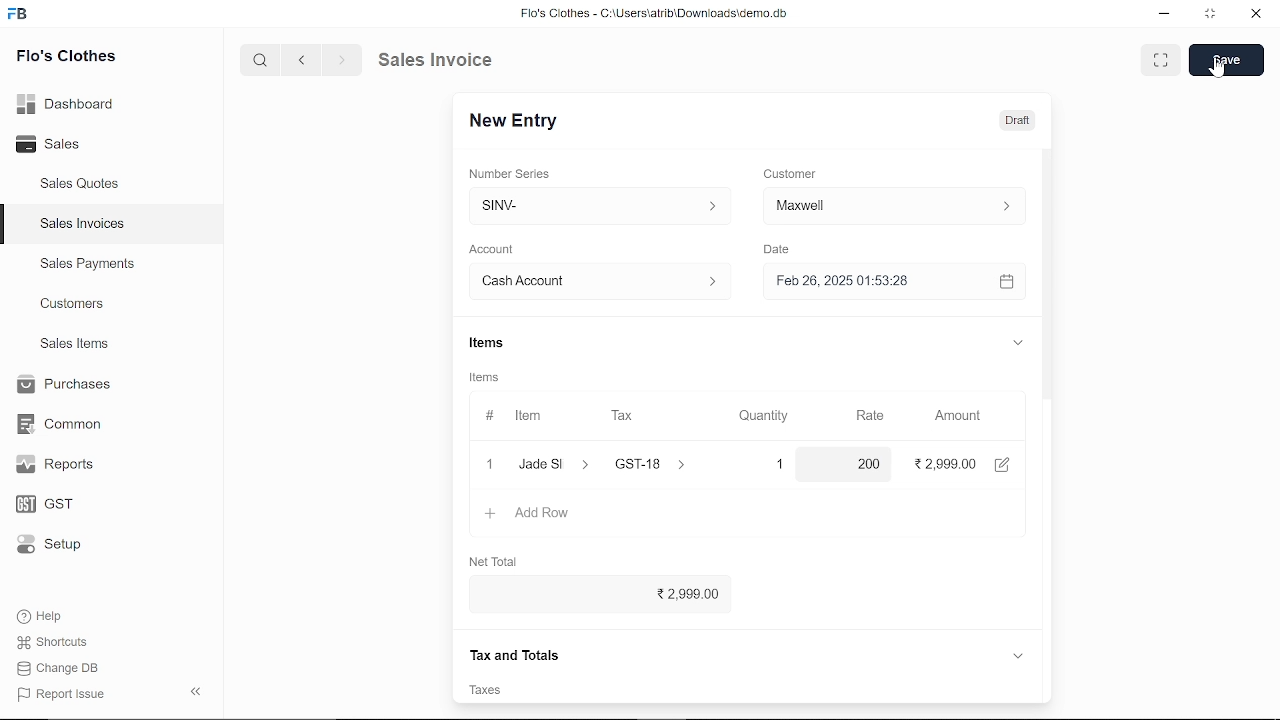  I want to click on Sales Quotes, so click(82, 185).